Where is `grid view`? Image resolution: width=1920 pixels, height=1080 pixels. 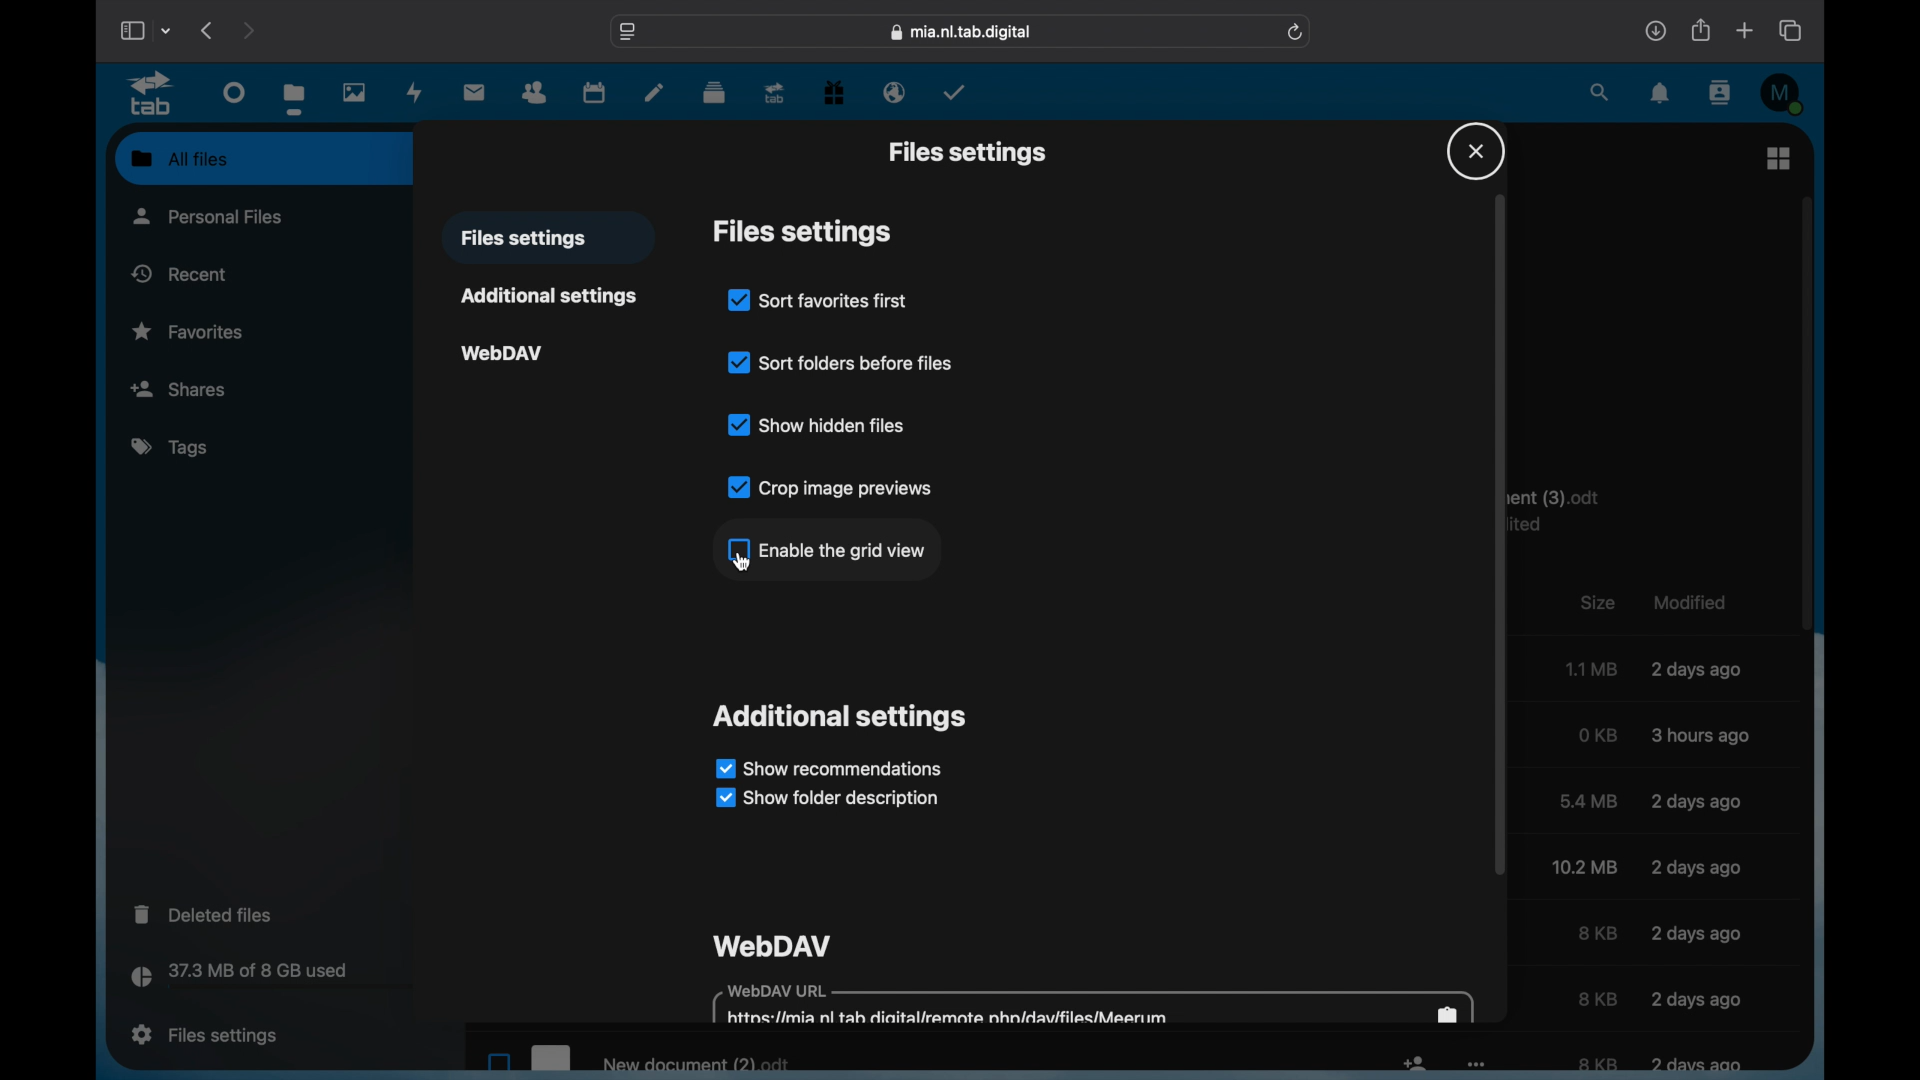
grid view is located at coordinates (1778, 157).